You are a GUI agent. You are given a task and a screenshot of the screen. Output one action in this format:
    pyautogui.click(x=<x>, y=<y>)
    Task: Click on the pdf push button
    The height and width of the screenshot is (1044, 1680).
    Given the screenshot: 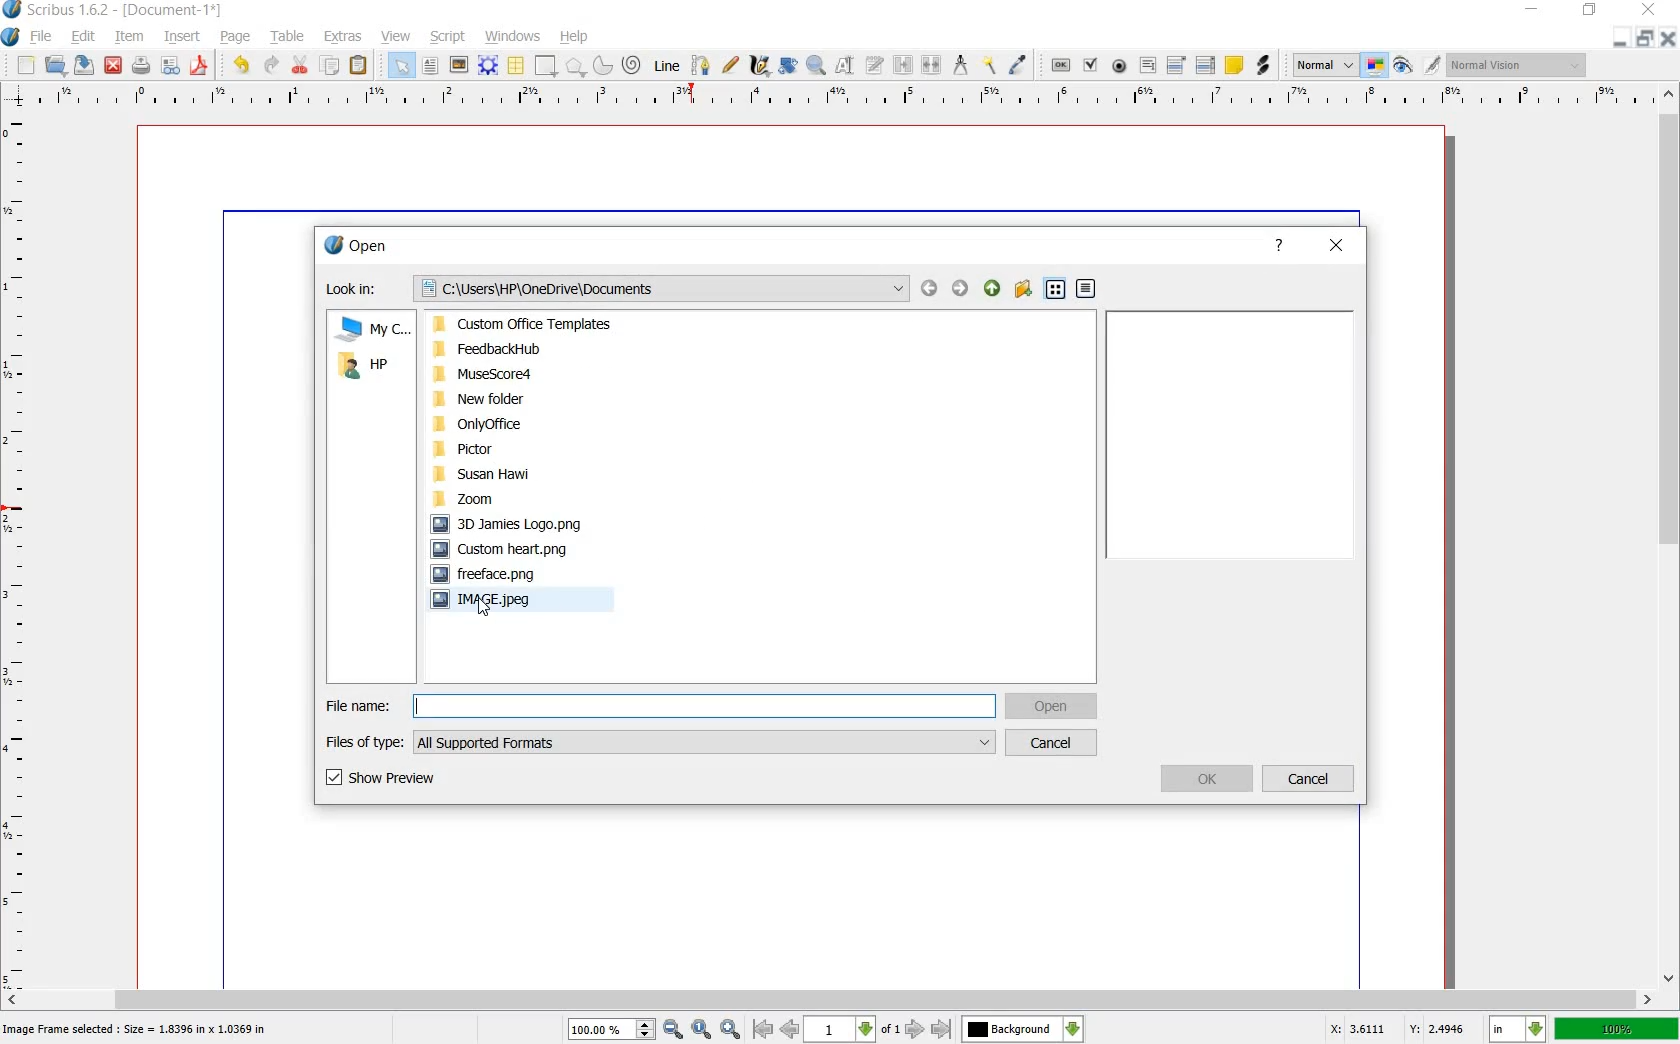 What is the action you would take?
    pyautogui.click(x=1055, y=65)
    